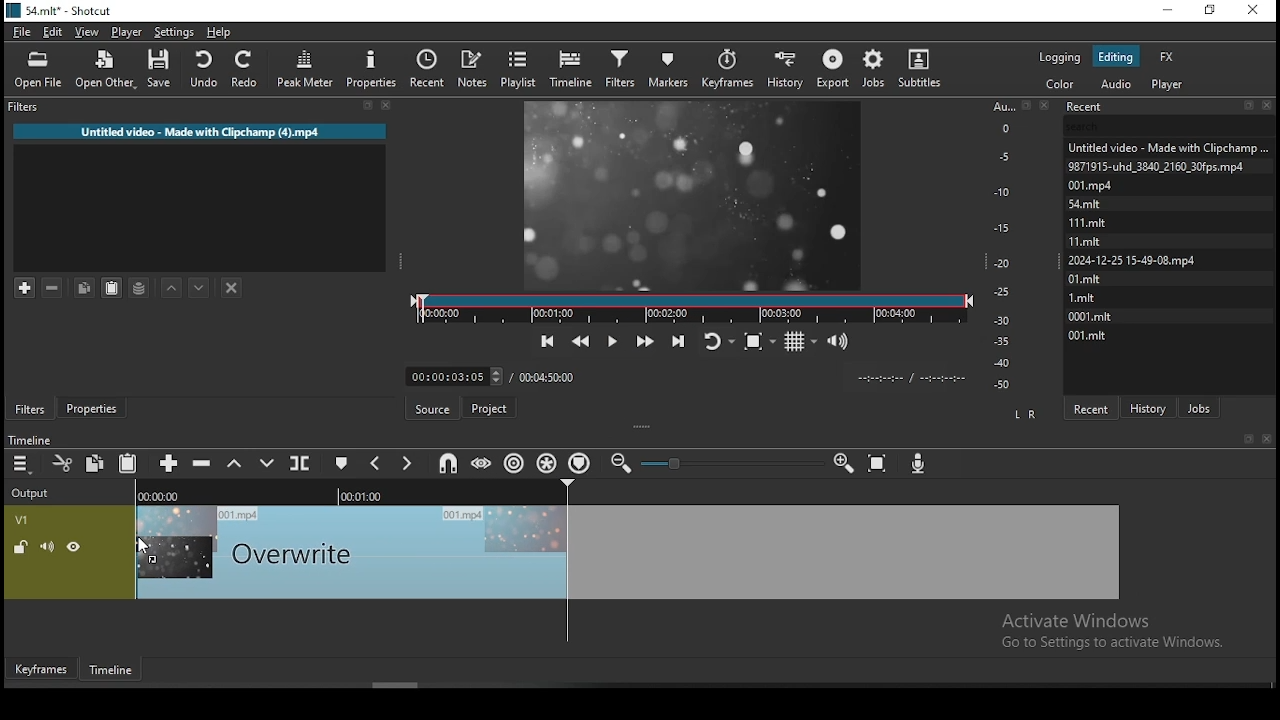 This screenshot has width=1280, height=720. What do you see at coordinates (515, 462) in the screenshot?
I see `ripple` at bounding box center [515, 462].